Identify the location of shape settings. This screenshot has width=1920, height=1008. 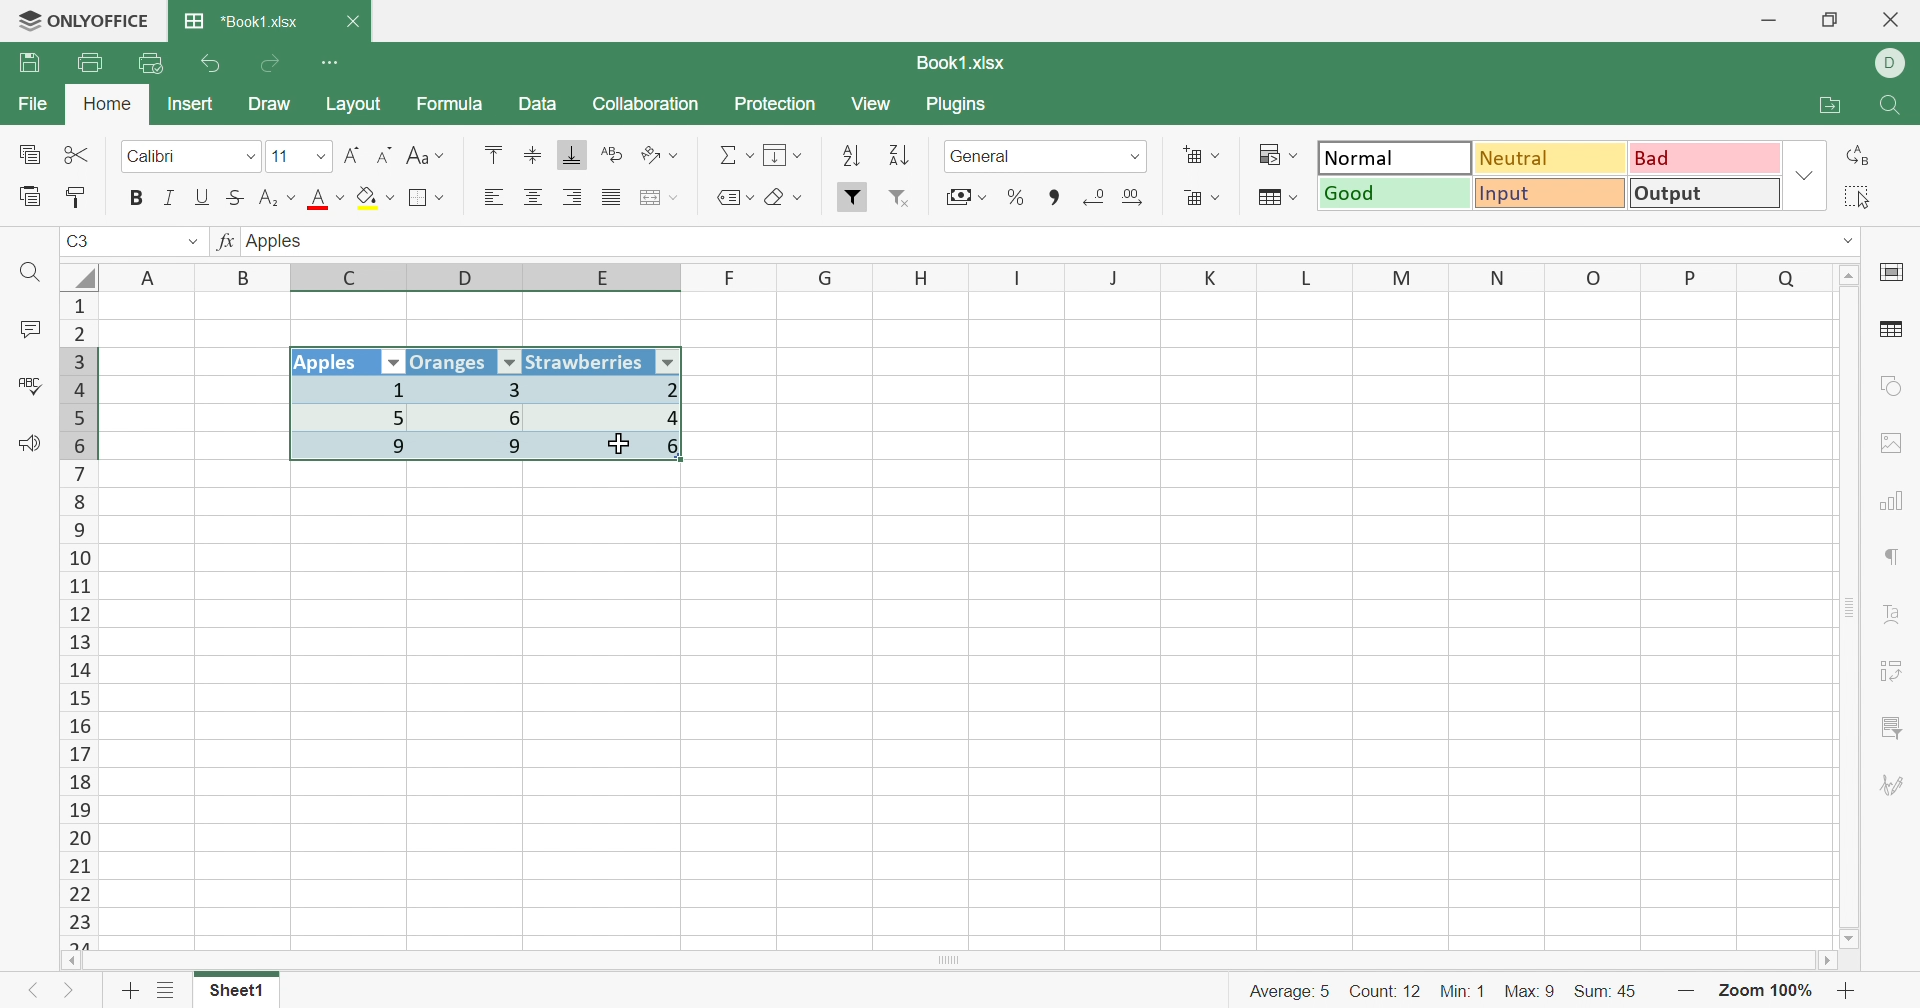
(1889, 386).